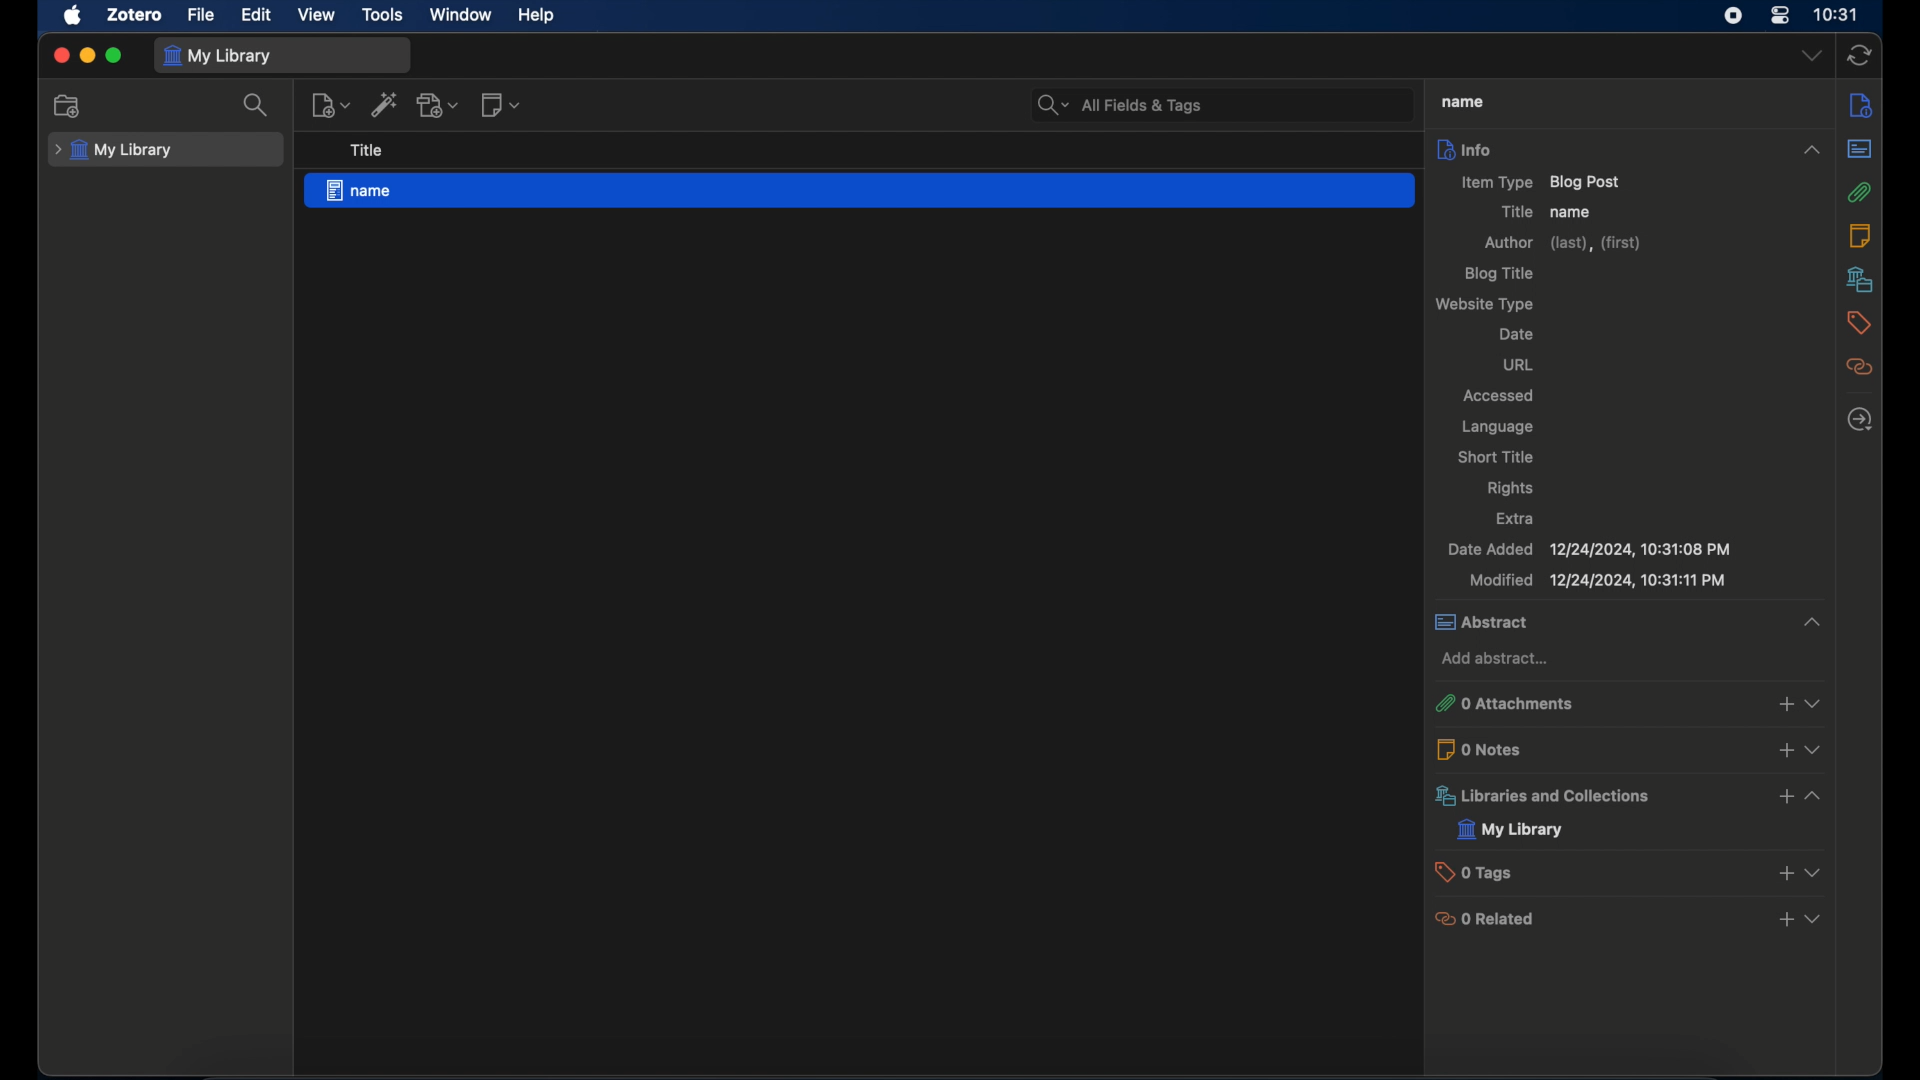 The width and height of the screenshot is (1920, 1080). I want to click on new notes, so click(500, 104).